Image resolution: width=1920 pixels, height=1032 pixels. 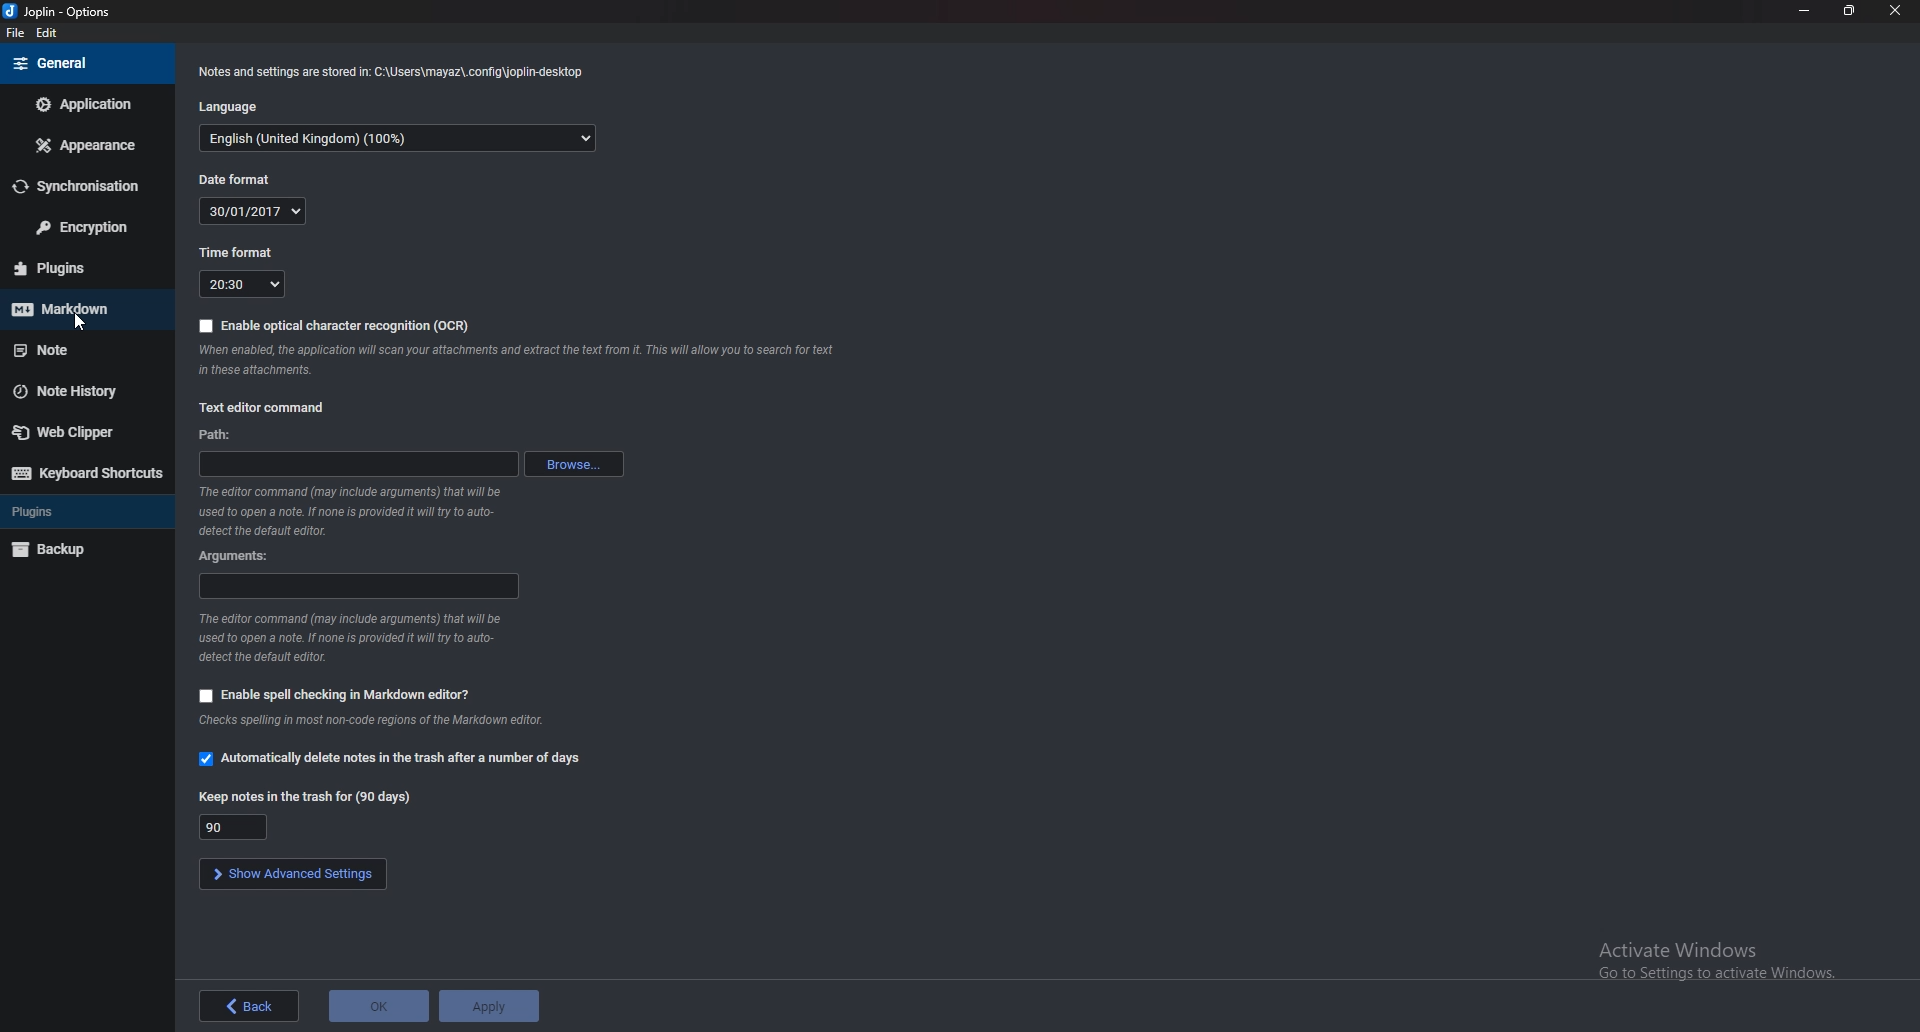 What do you see at coordinates (241, 106) in the screenshot?
I see `Language` at bounding box center [241, 106].